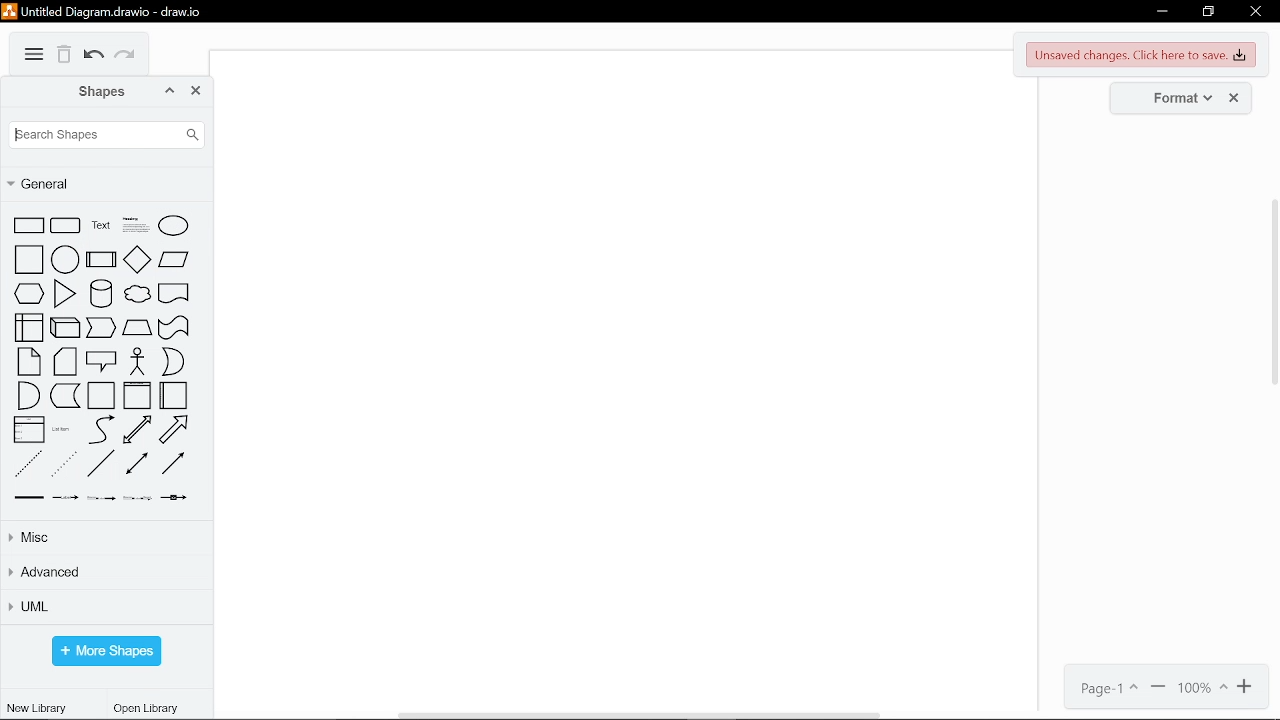  Describe the element at coordinates (175, 429) in the screenshot. I see `arrow` at that location.